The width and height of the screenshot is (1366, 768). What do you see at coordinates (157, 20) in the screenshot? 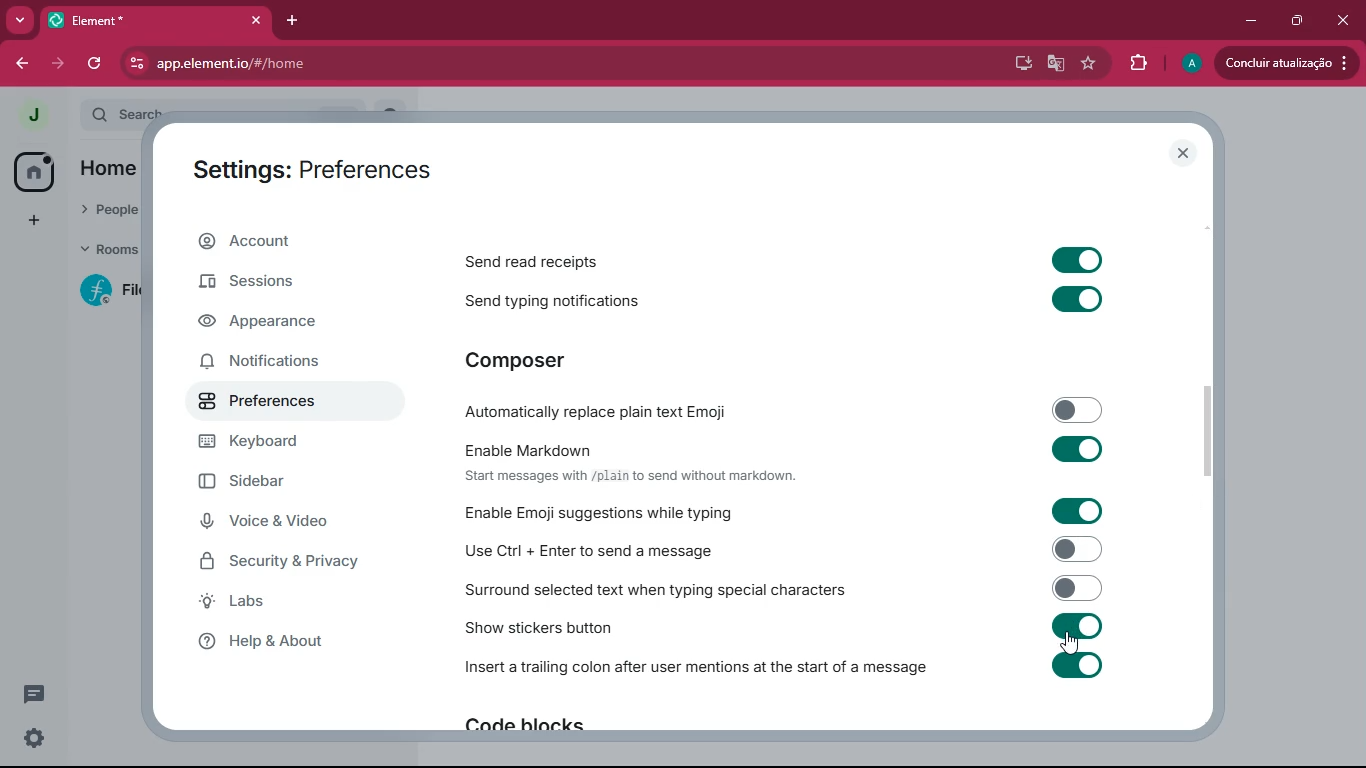
I see `element` at bounding box center [157, 20].